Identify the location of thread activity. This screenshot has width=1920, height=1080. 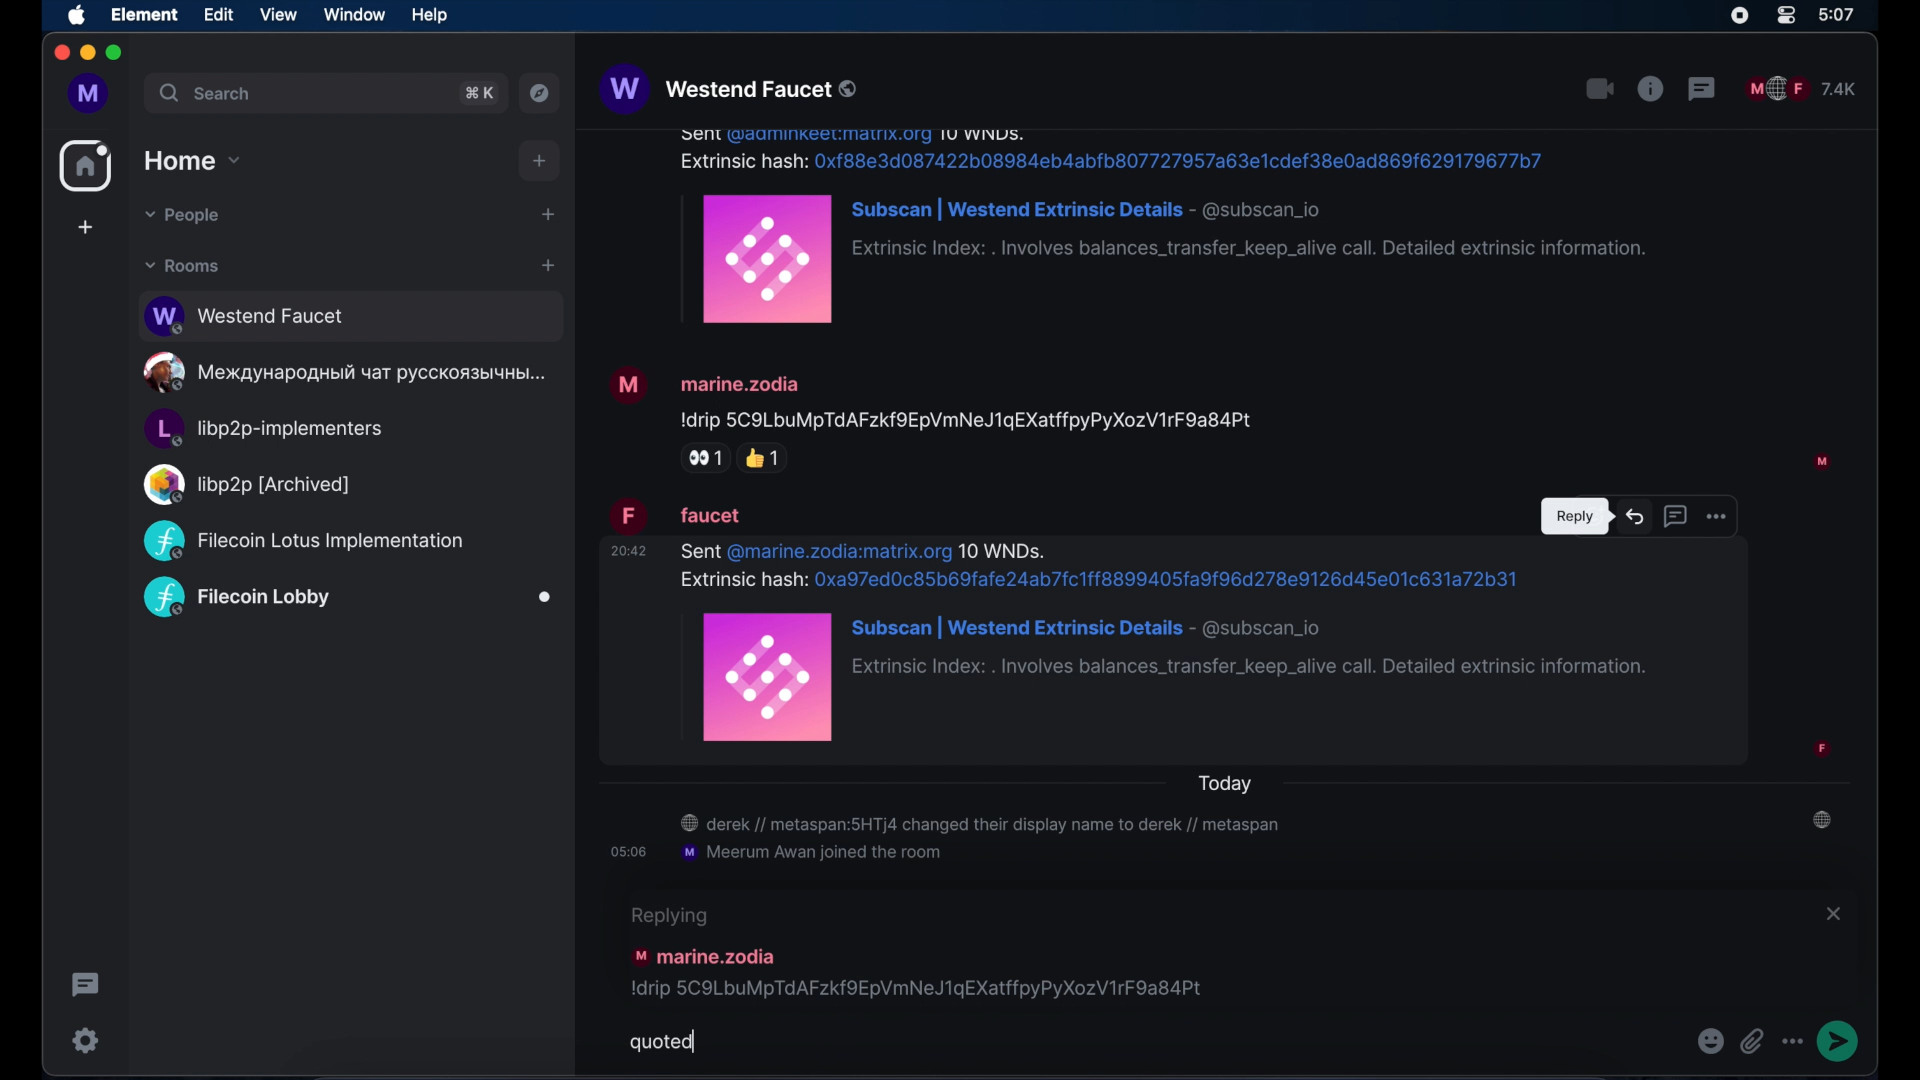
(84, 985).